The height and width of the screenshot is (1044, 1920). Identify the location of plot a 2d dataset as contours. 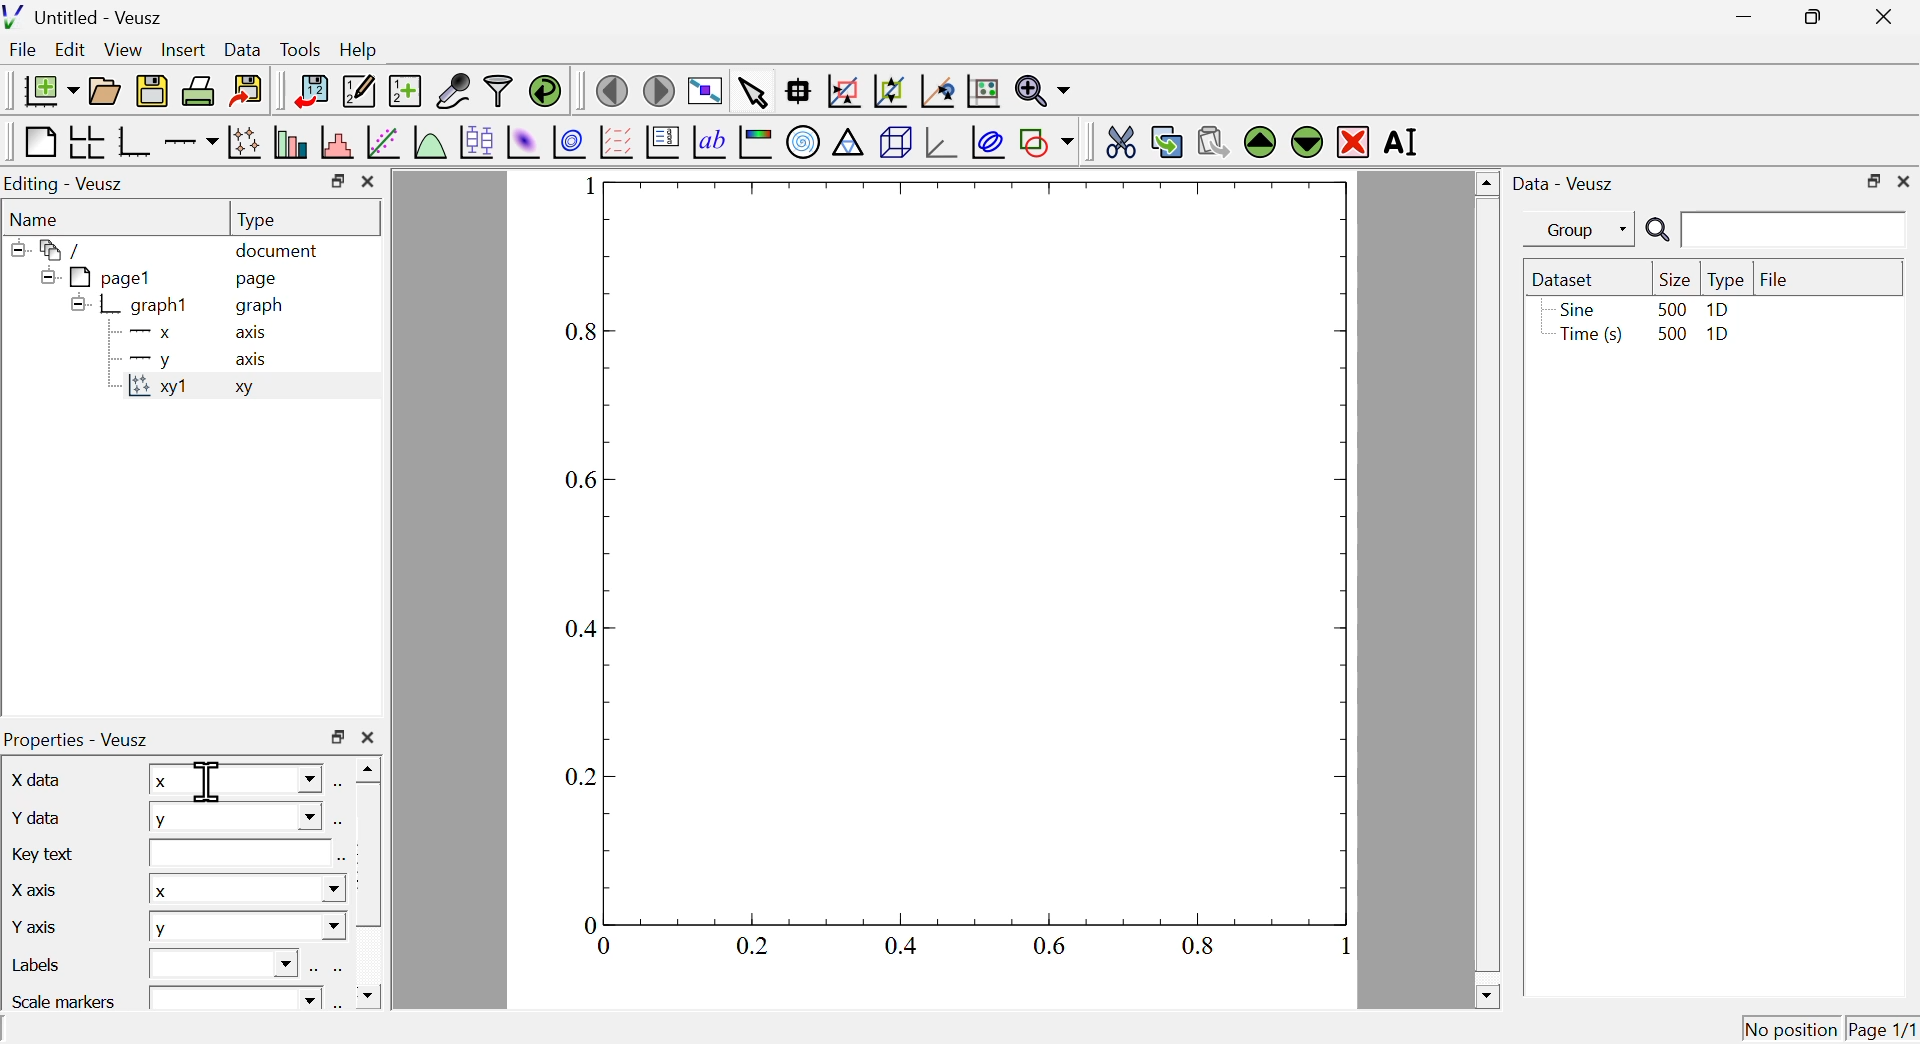
(569, 142).